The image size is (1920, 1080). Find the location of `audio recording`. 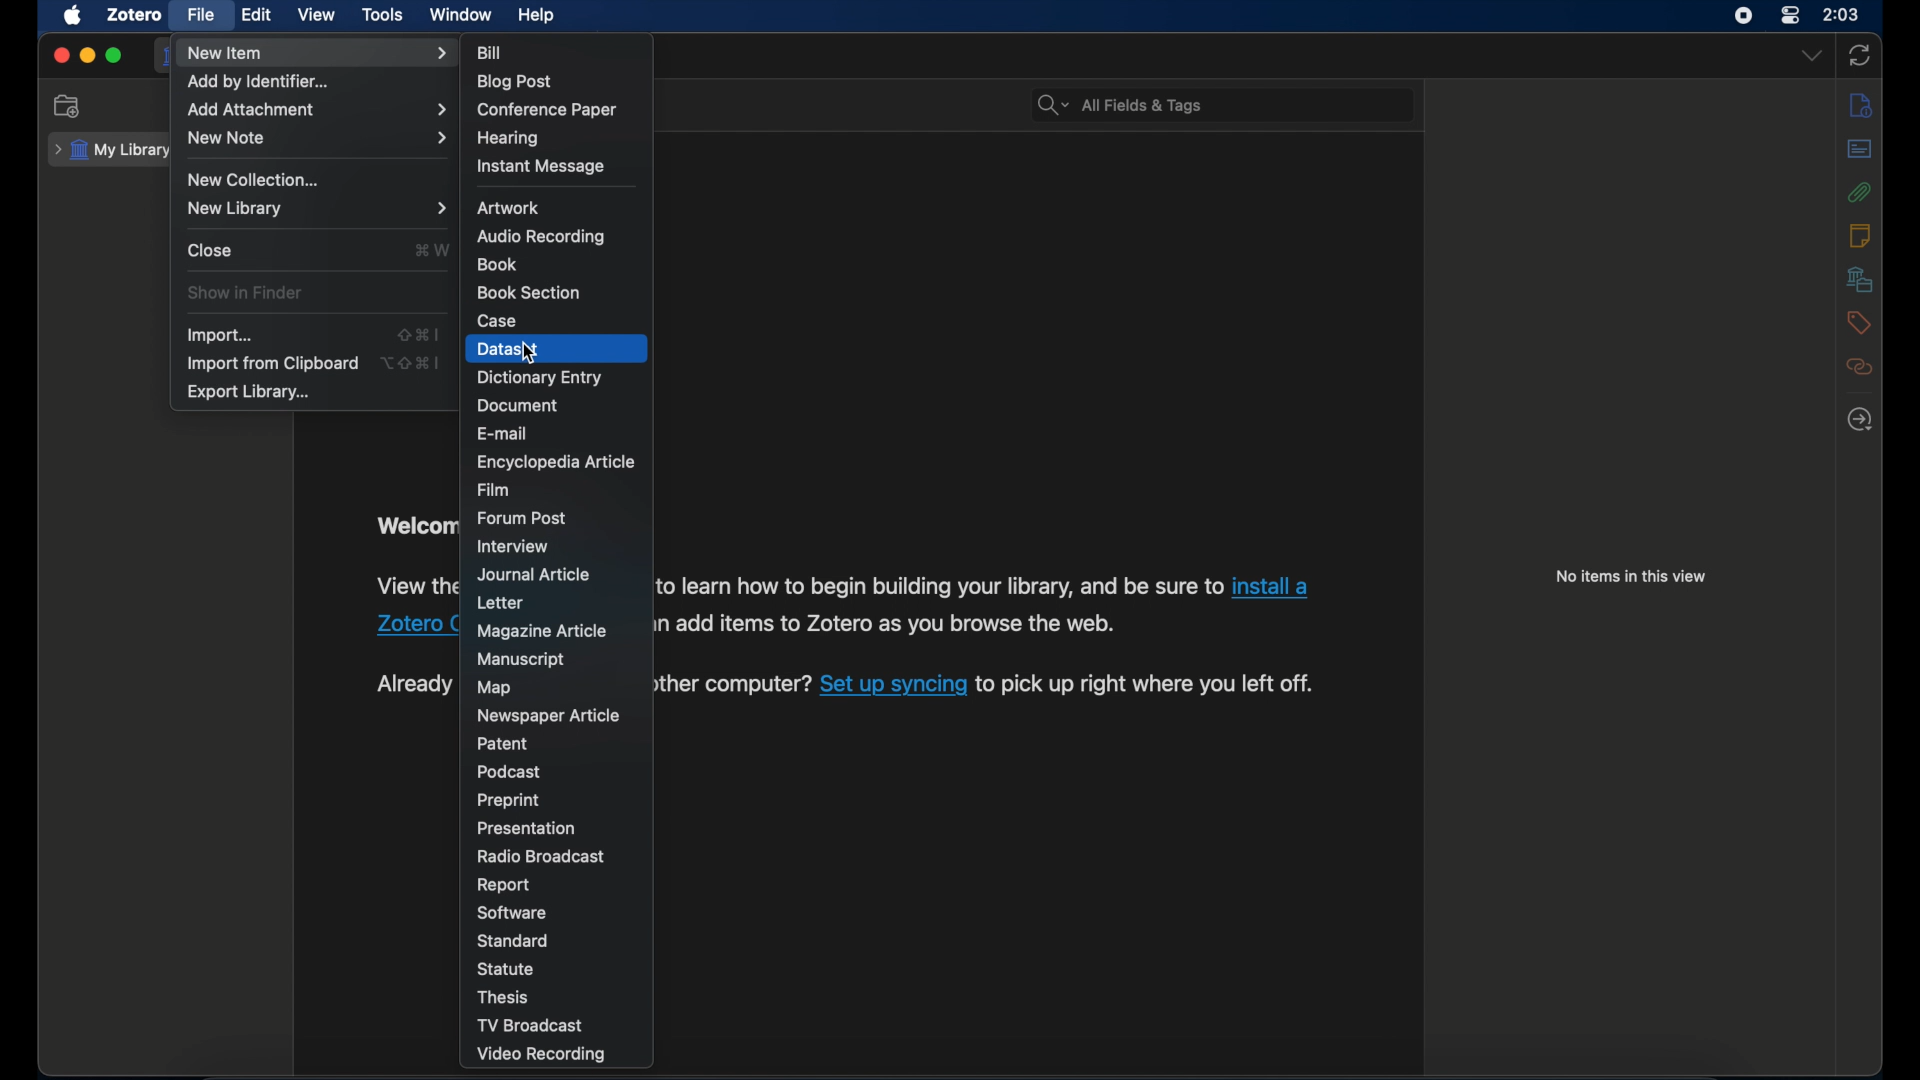

audio recording is located at coordinates (540, 238).